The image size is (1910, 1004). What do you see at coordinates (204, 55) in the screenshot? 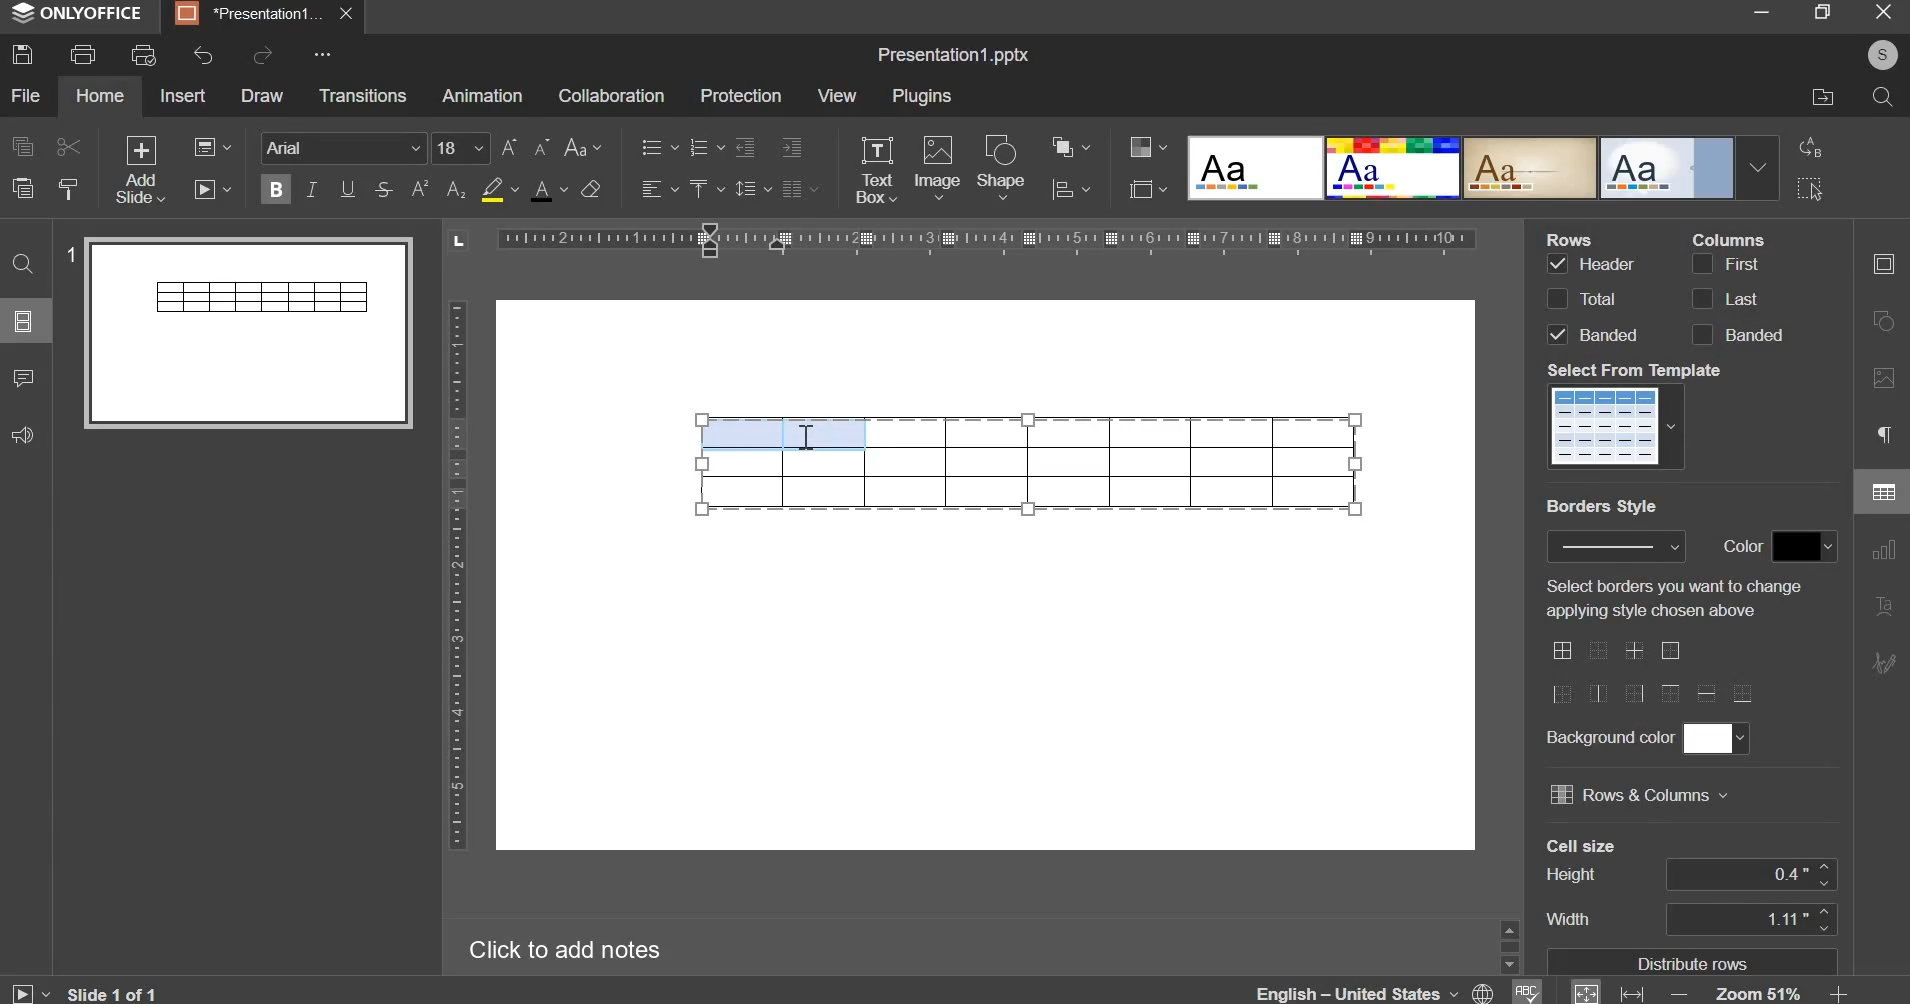
I see `undo` at bounding box center [204, 55].